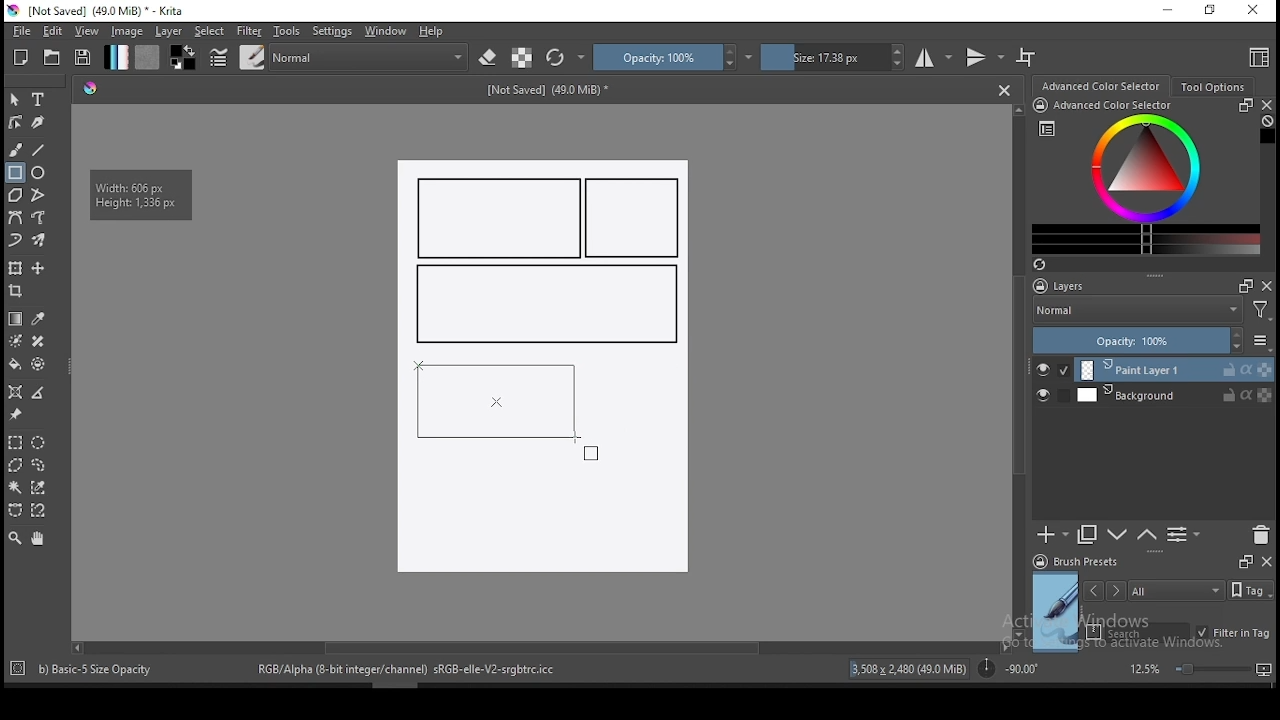 The image size is (1280, 720). I want to click on tool options, so click(1214, 87).